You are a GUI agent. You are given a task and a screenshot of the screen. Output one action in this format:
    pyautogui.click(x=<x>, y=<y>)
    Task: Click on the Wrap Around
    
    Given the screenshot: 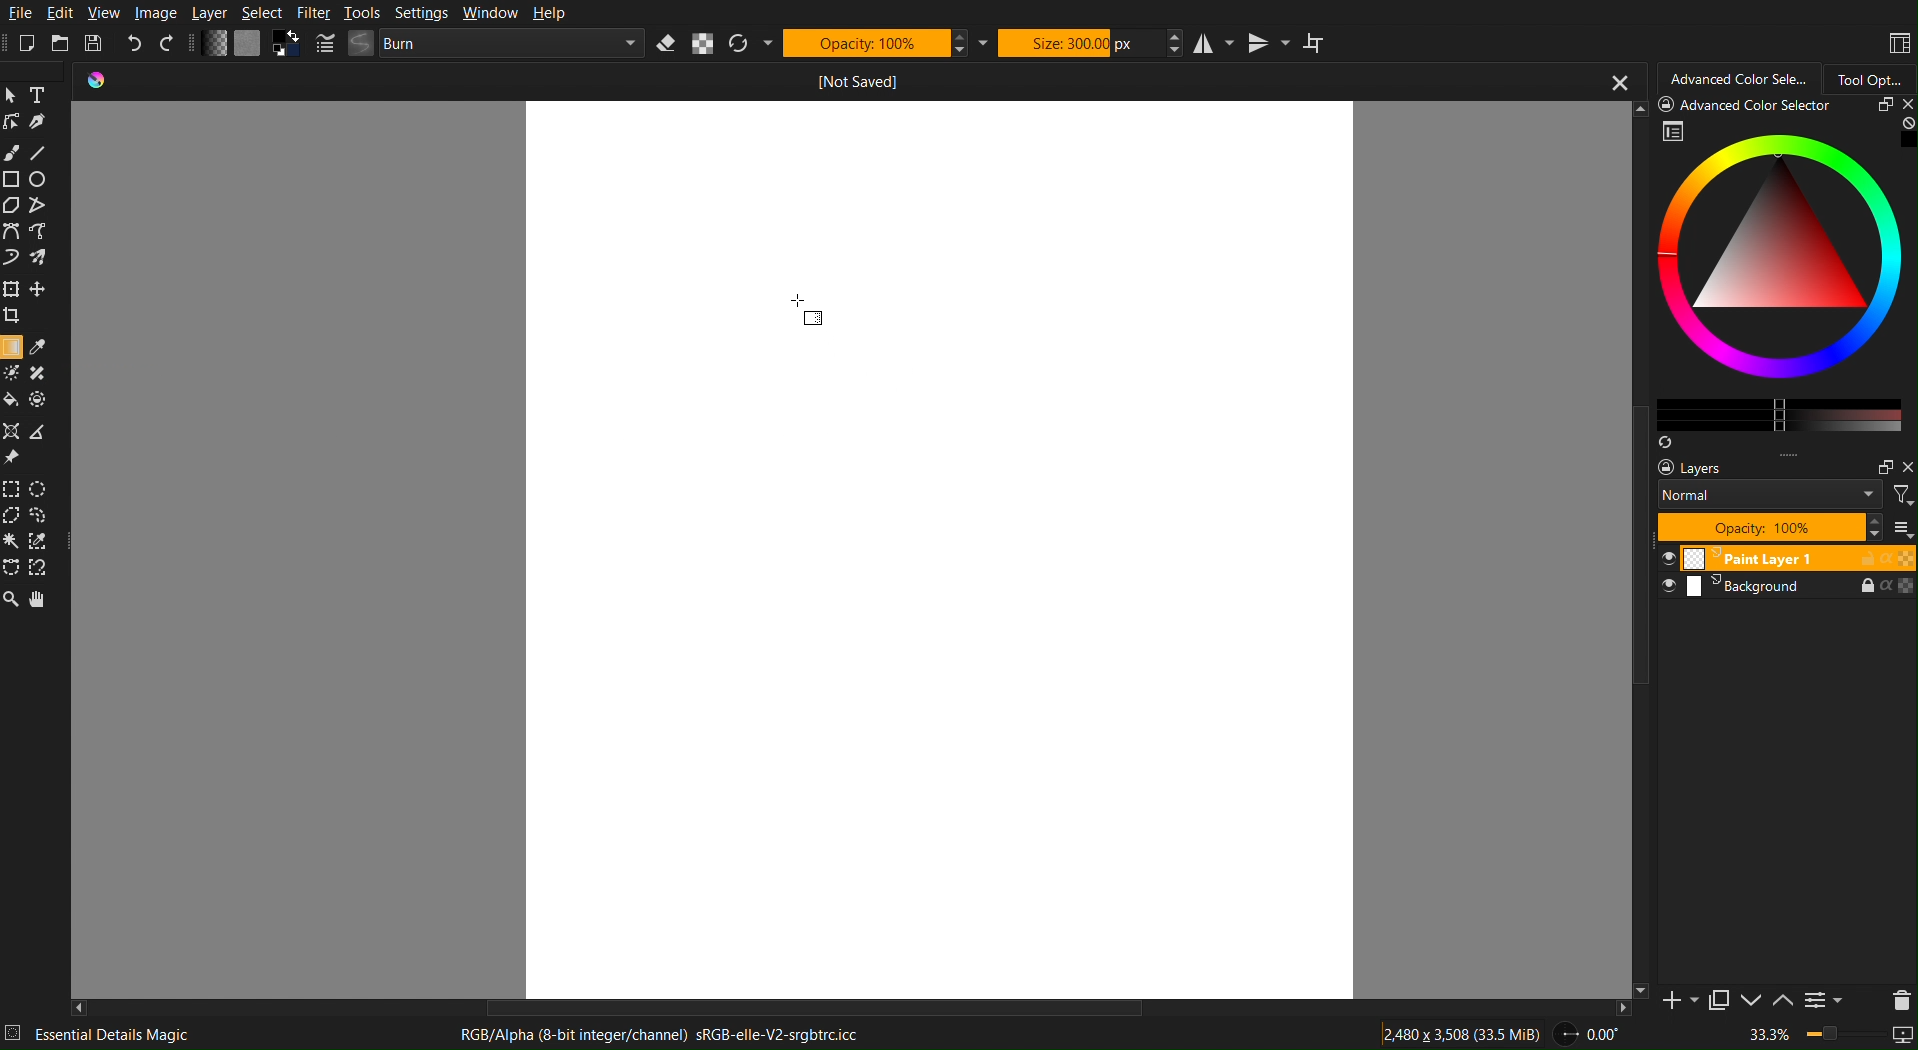 What is the action you would take?
    pyautogui.click(x=1318, y=42)
    